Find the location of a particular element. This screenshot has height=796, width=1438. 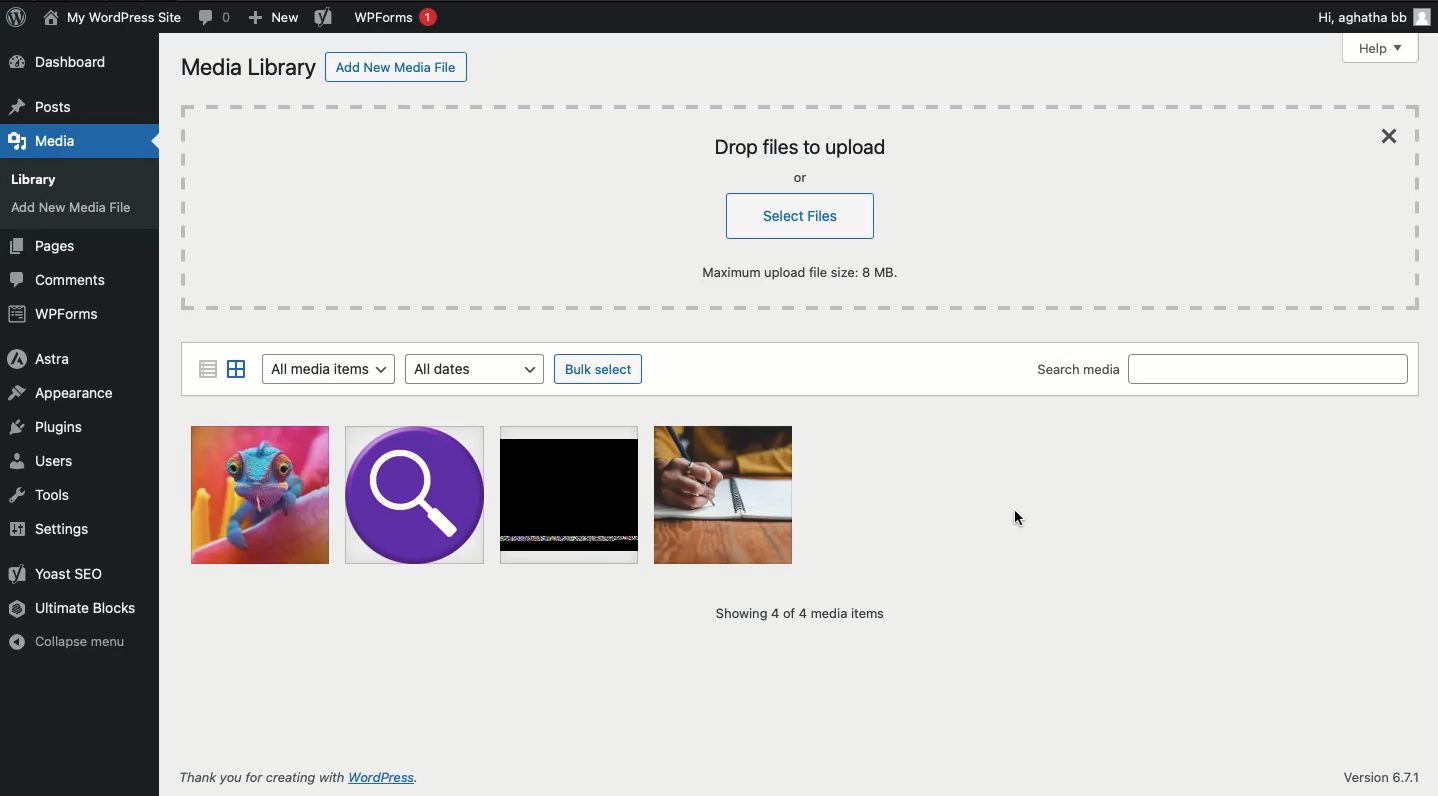

Users is located at coordinates (48, 459).